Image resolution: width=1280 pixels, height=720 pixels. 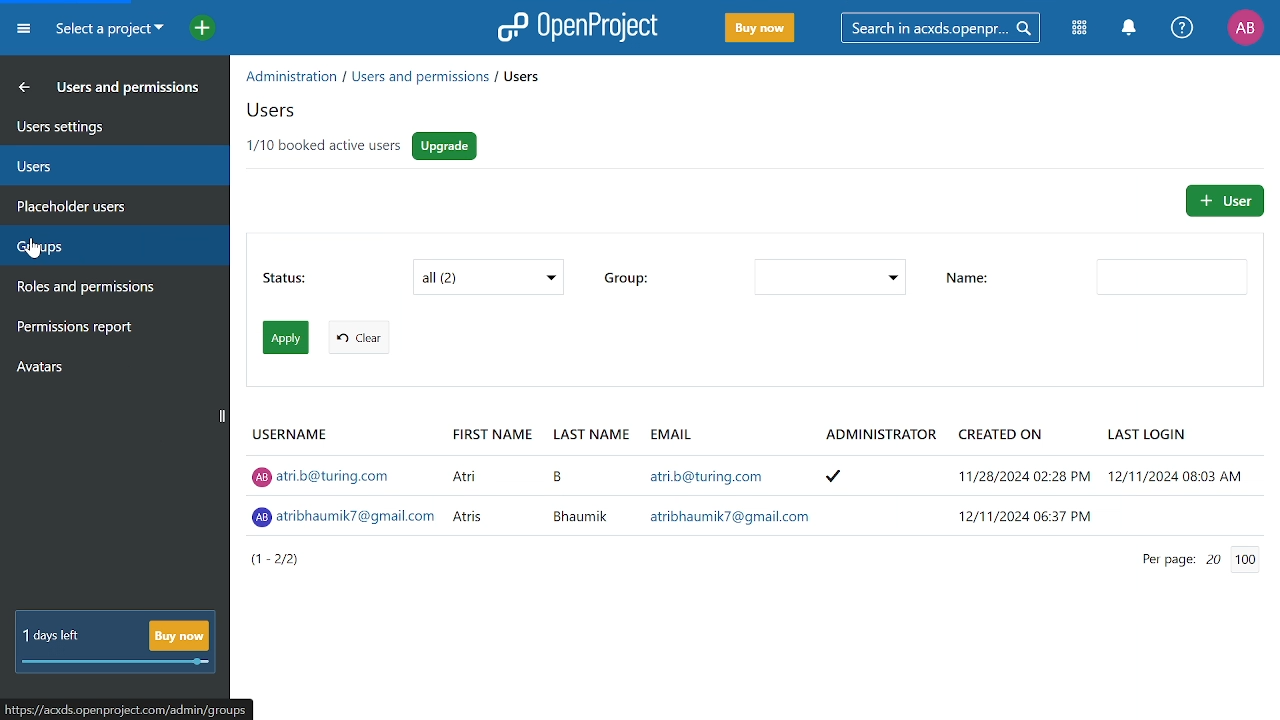 What do you see at coordinates (1224, 201) in the screenshot?
I see `User` at bounding box center [1224, 201].